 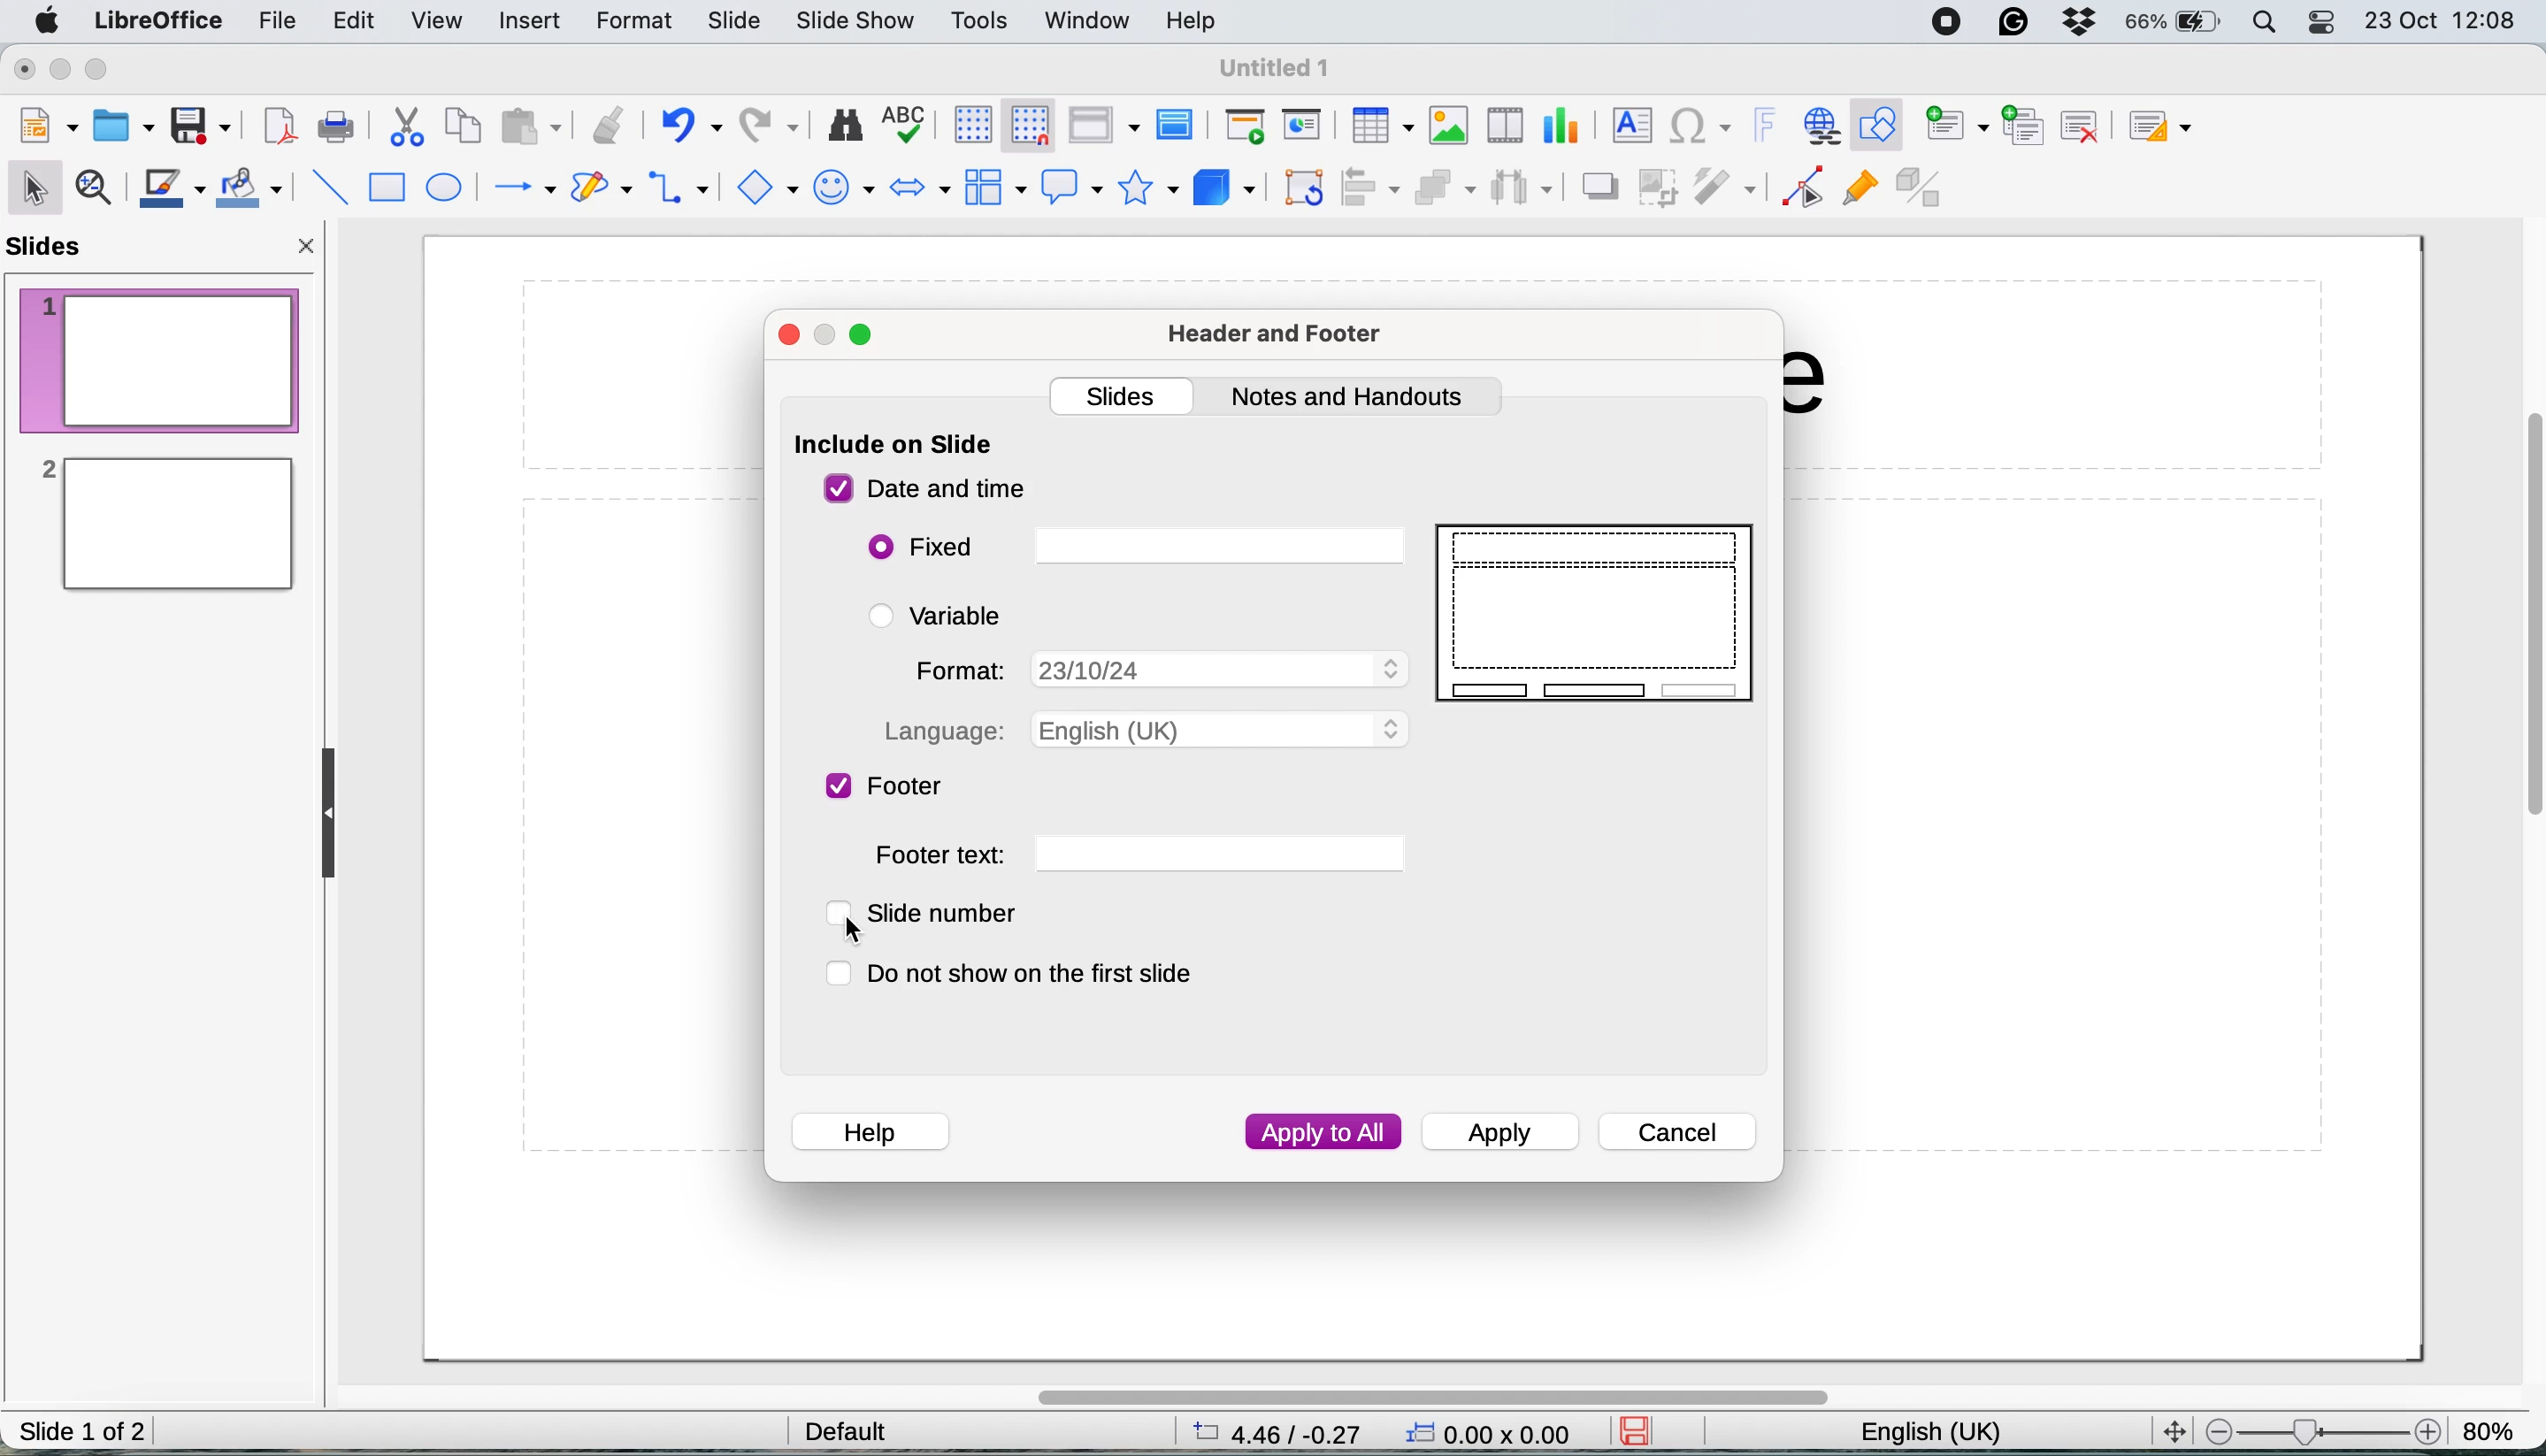 I want to click on collapse, so click(x=335, y=814).